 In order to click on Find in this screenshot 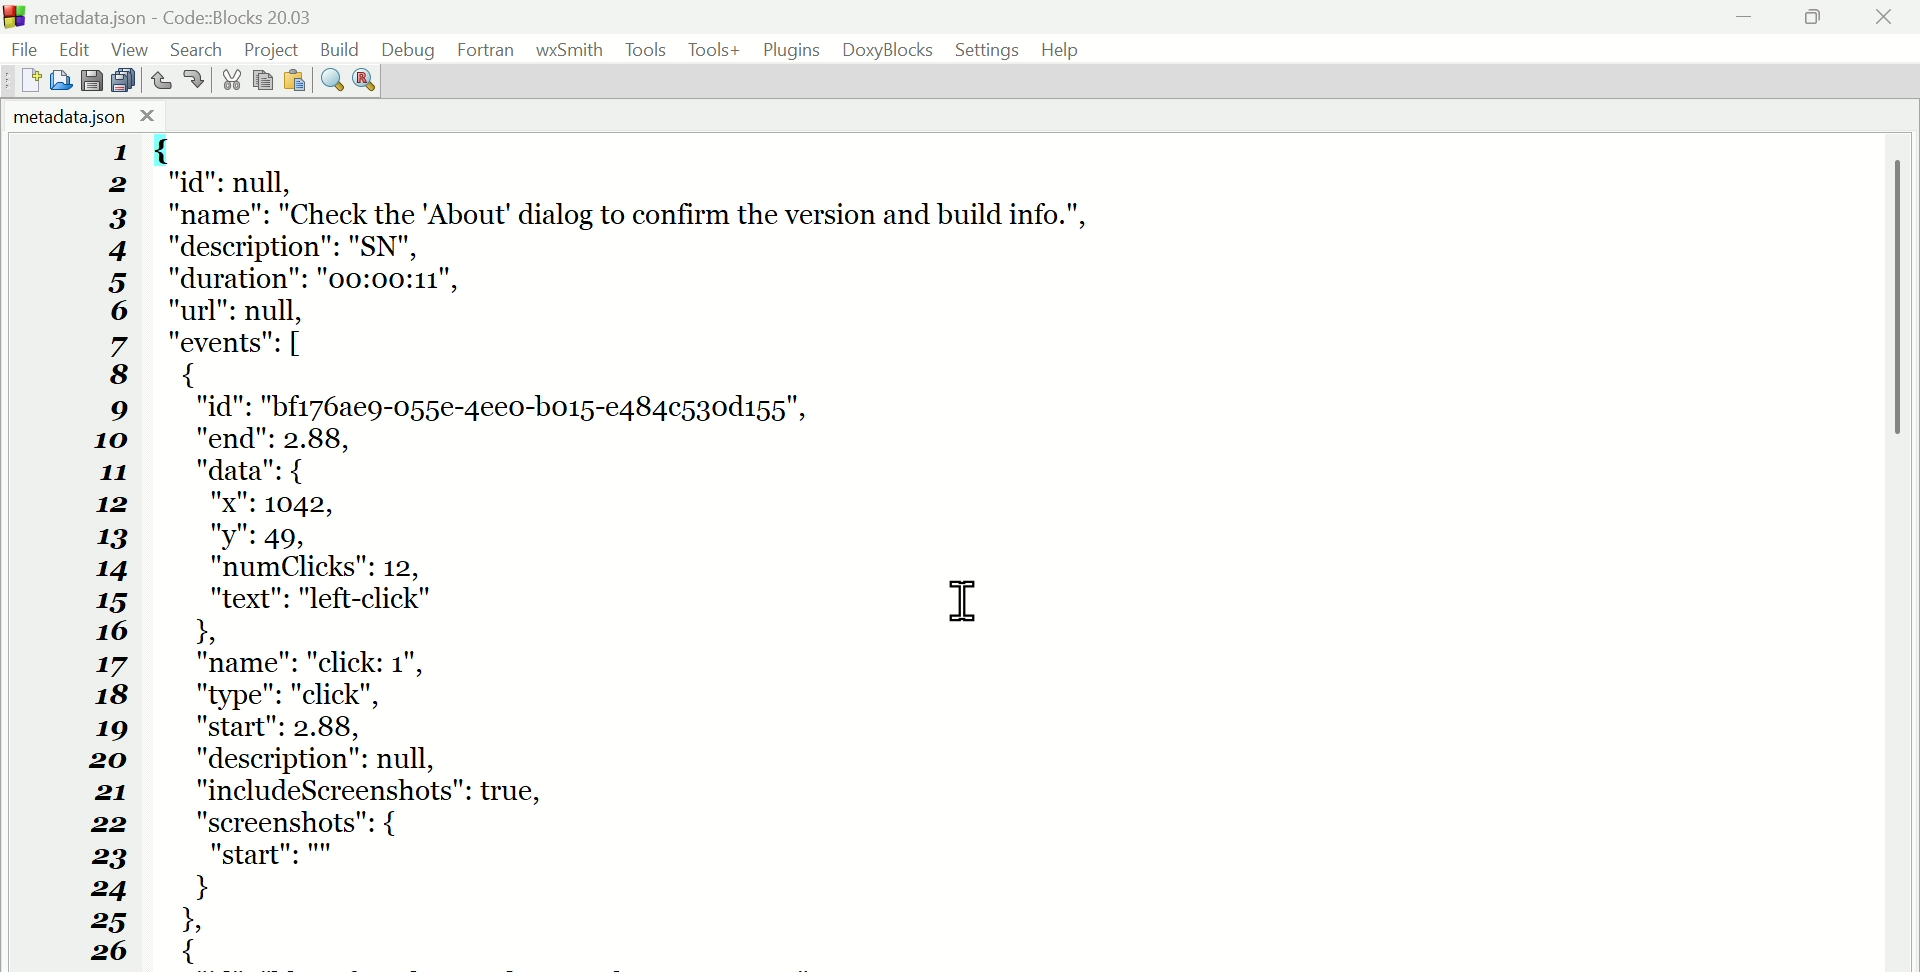, I will do `click(331, 83)`.